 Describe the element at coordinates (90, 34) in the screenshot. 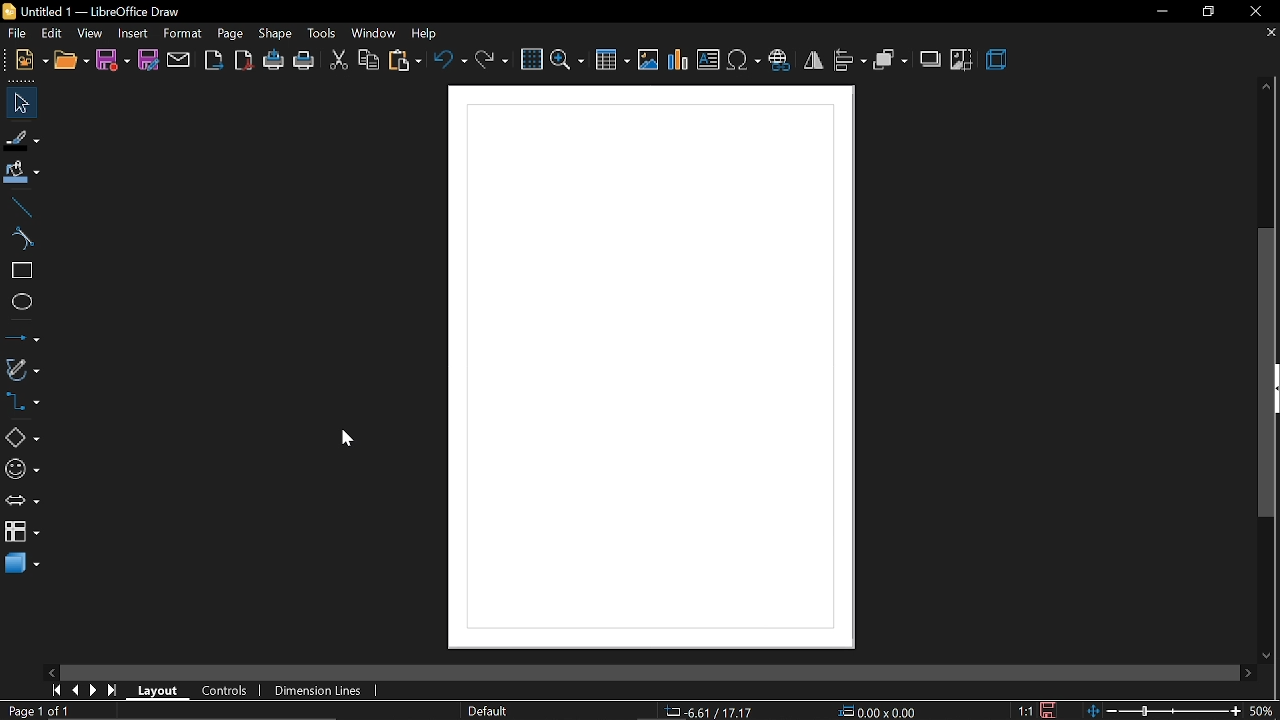

I see `view` at that location.